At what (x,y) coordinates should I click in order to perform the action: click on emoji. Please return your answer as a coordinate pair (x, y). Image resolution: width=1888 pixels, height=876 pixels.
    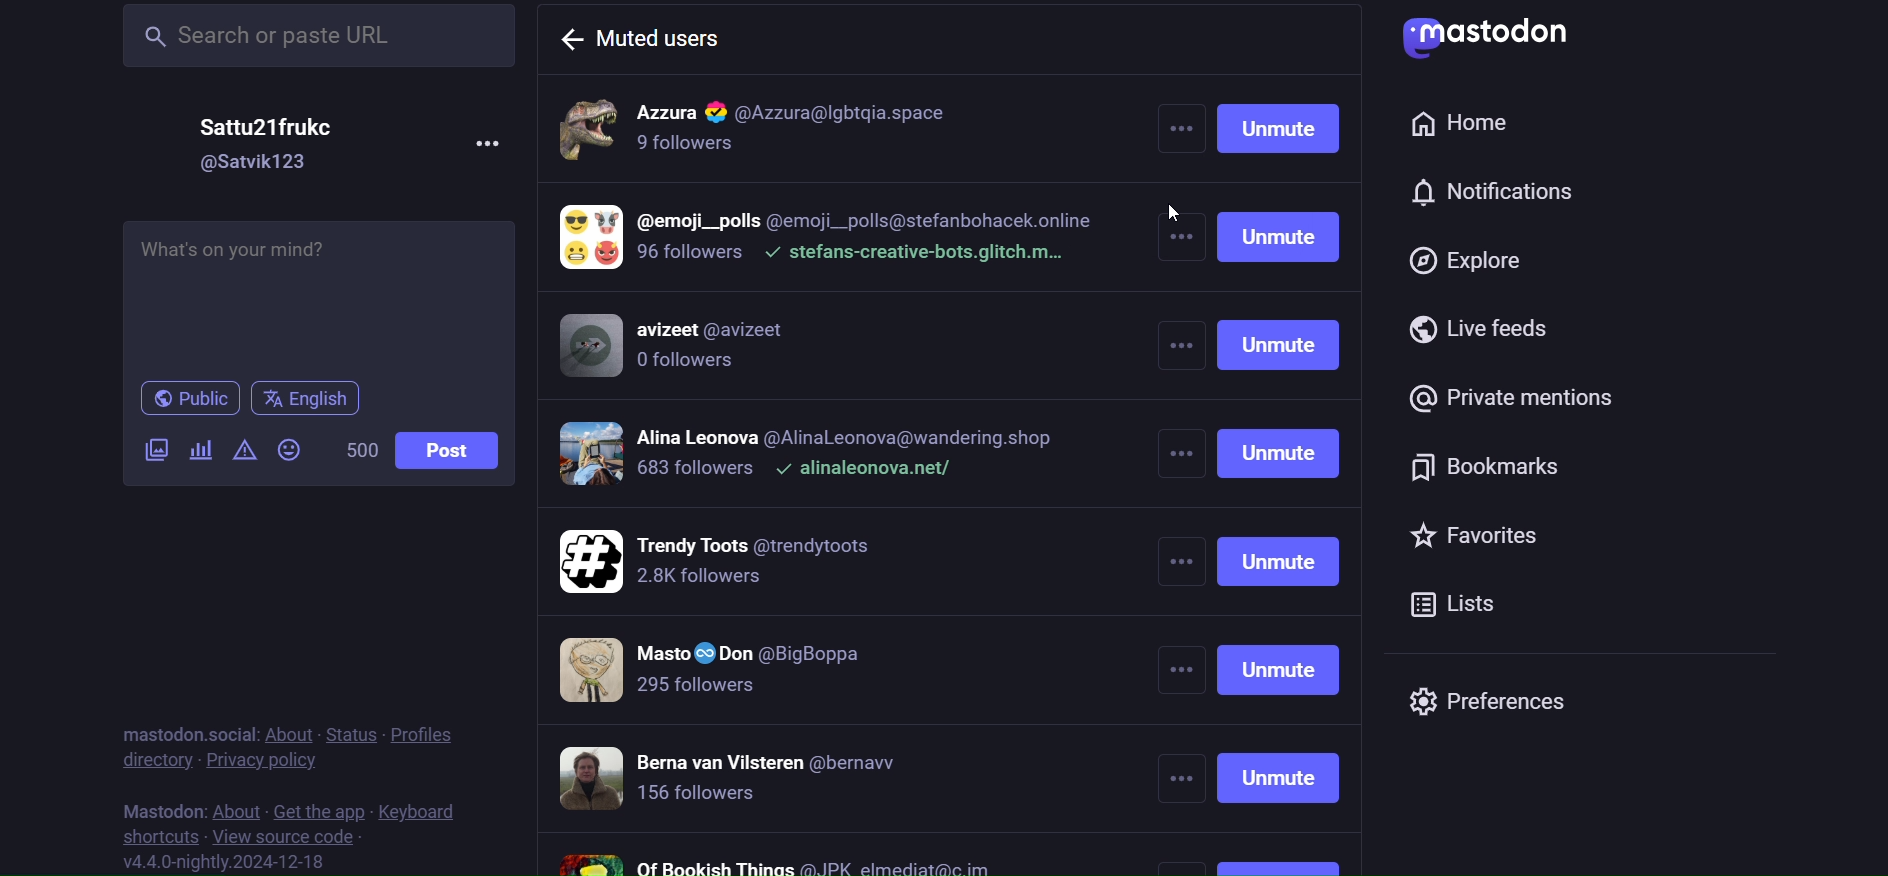
    Looking at the image, I should click on (294, 449).